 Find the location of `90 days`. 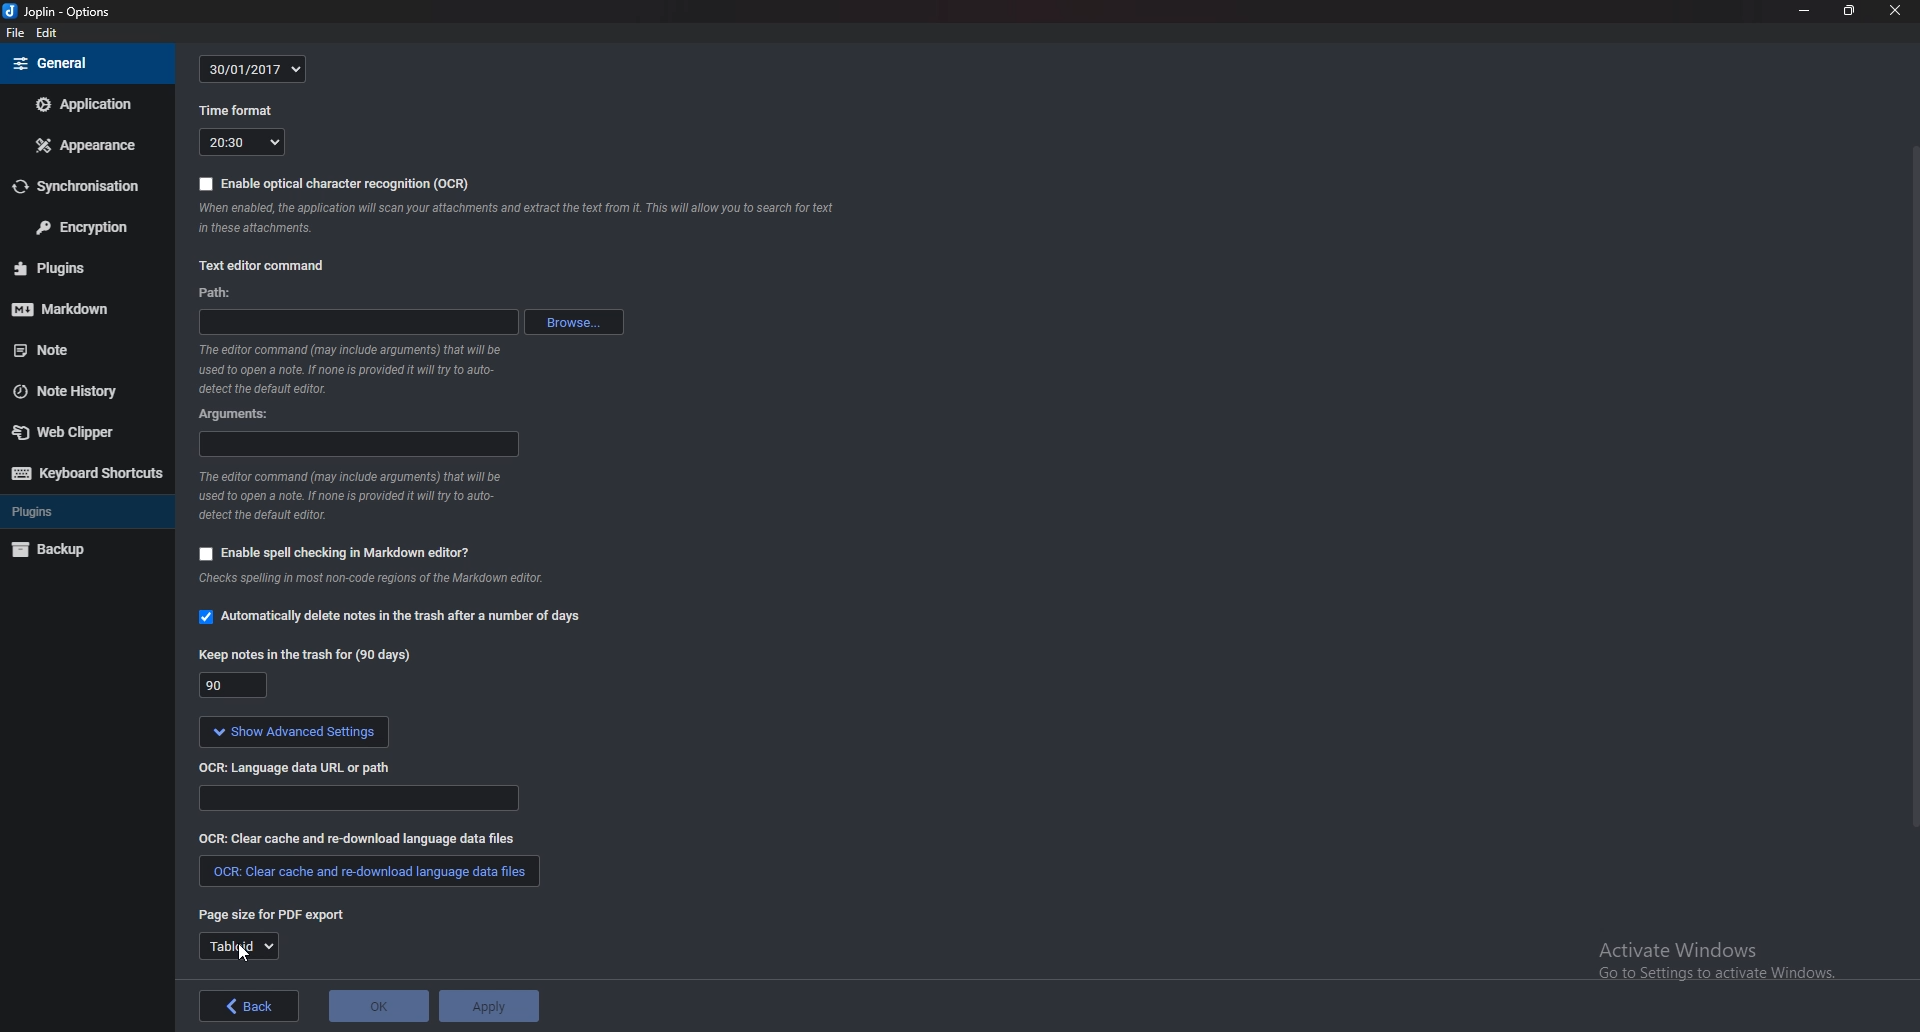

90 days is located at coordinates (233, 688).